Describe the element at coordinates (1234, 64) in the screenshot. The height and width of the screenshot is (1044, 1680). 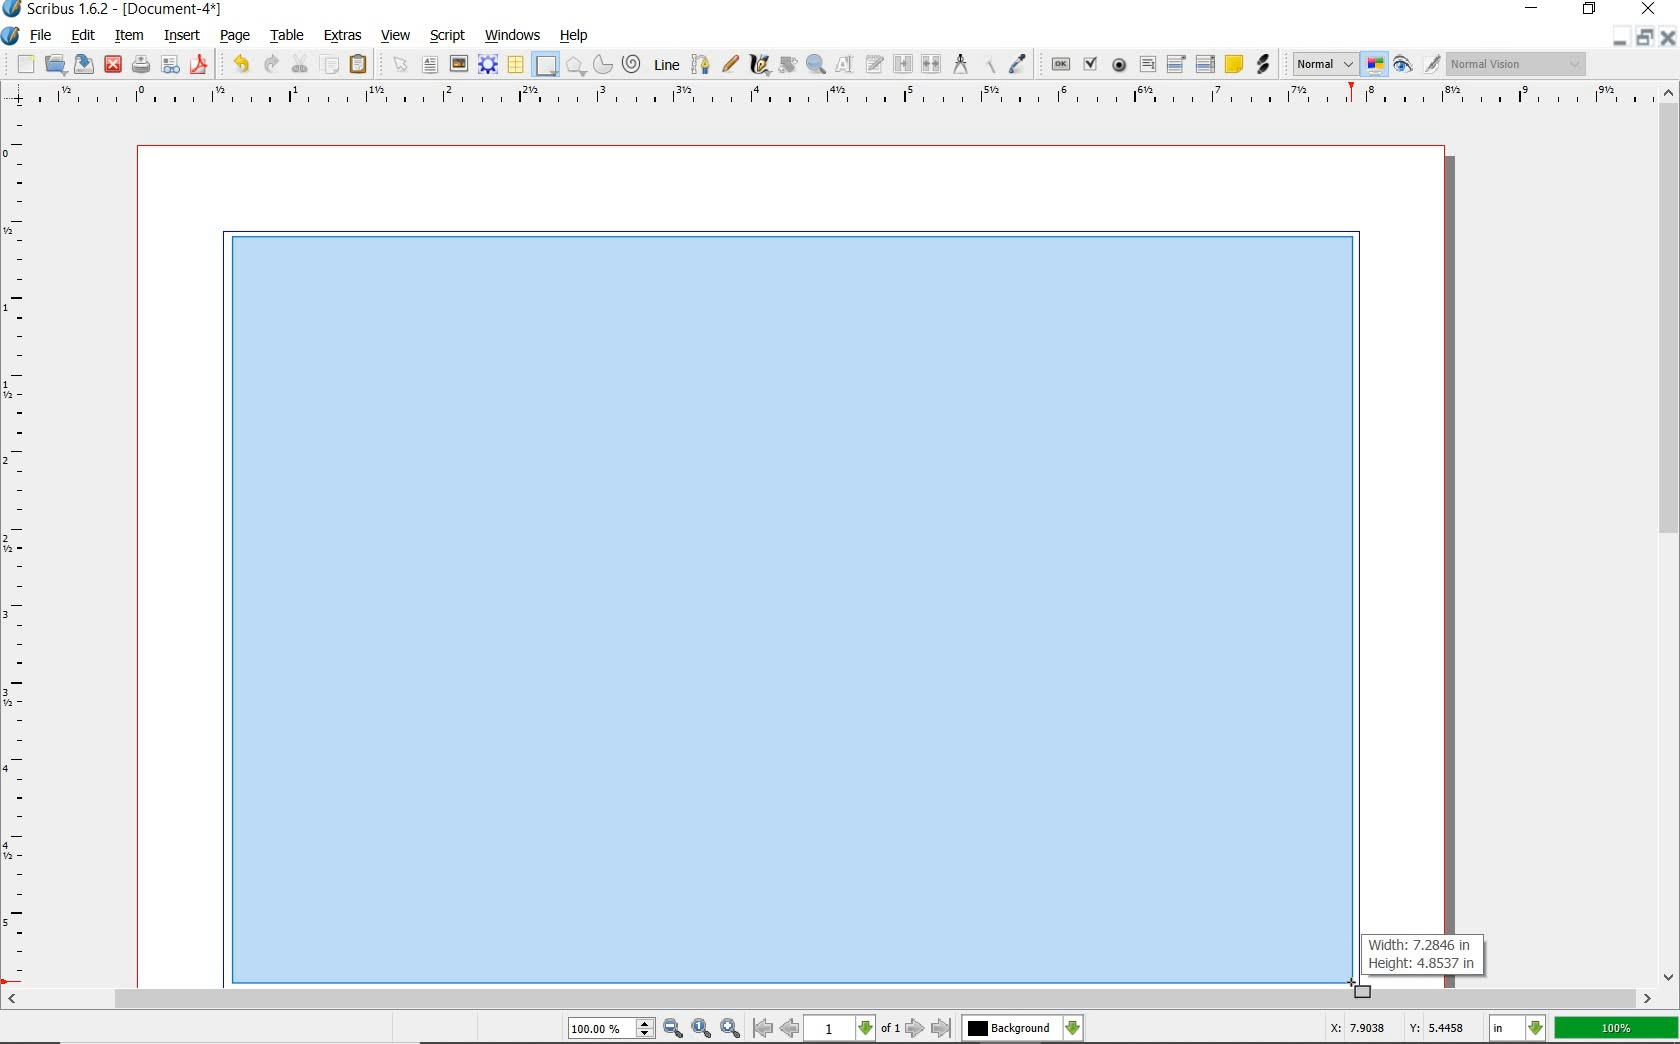
I see `text annotation` at that location.